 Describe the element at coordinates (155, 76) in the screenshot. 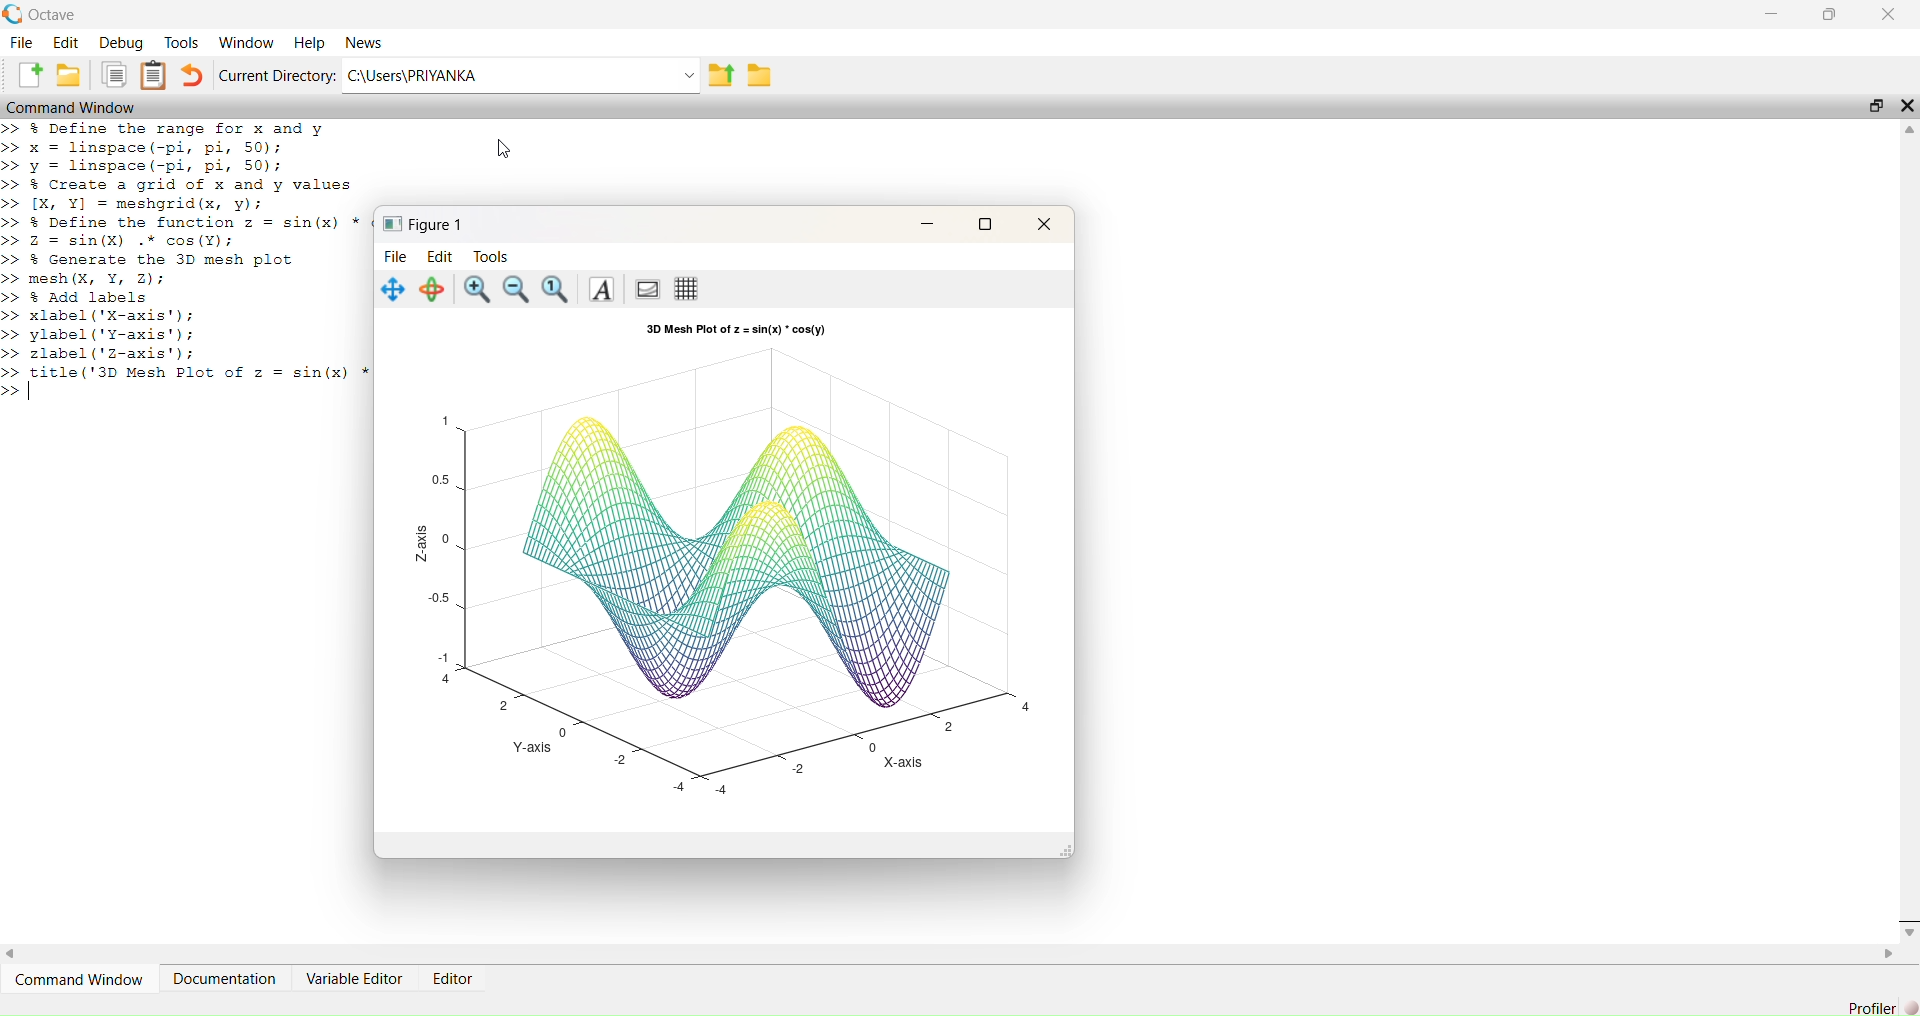

I see `Paste` at that location.